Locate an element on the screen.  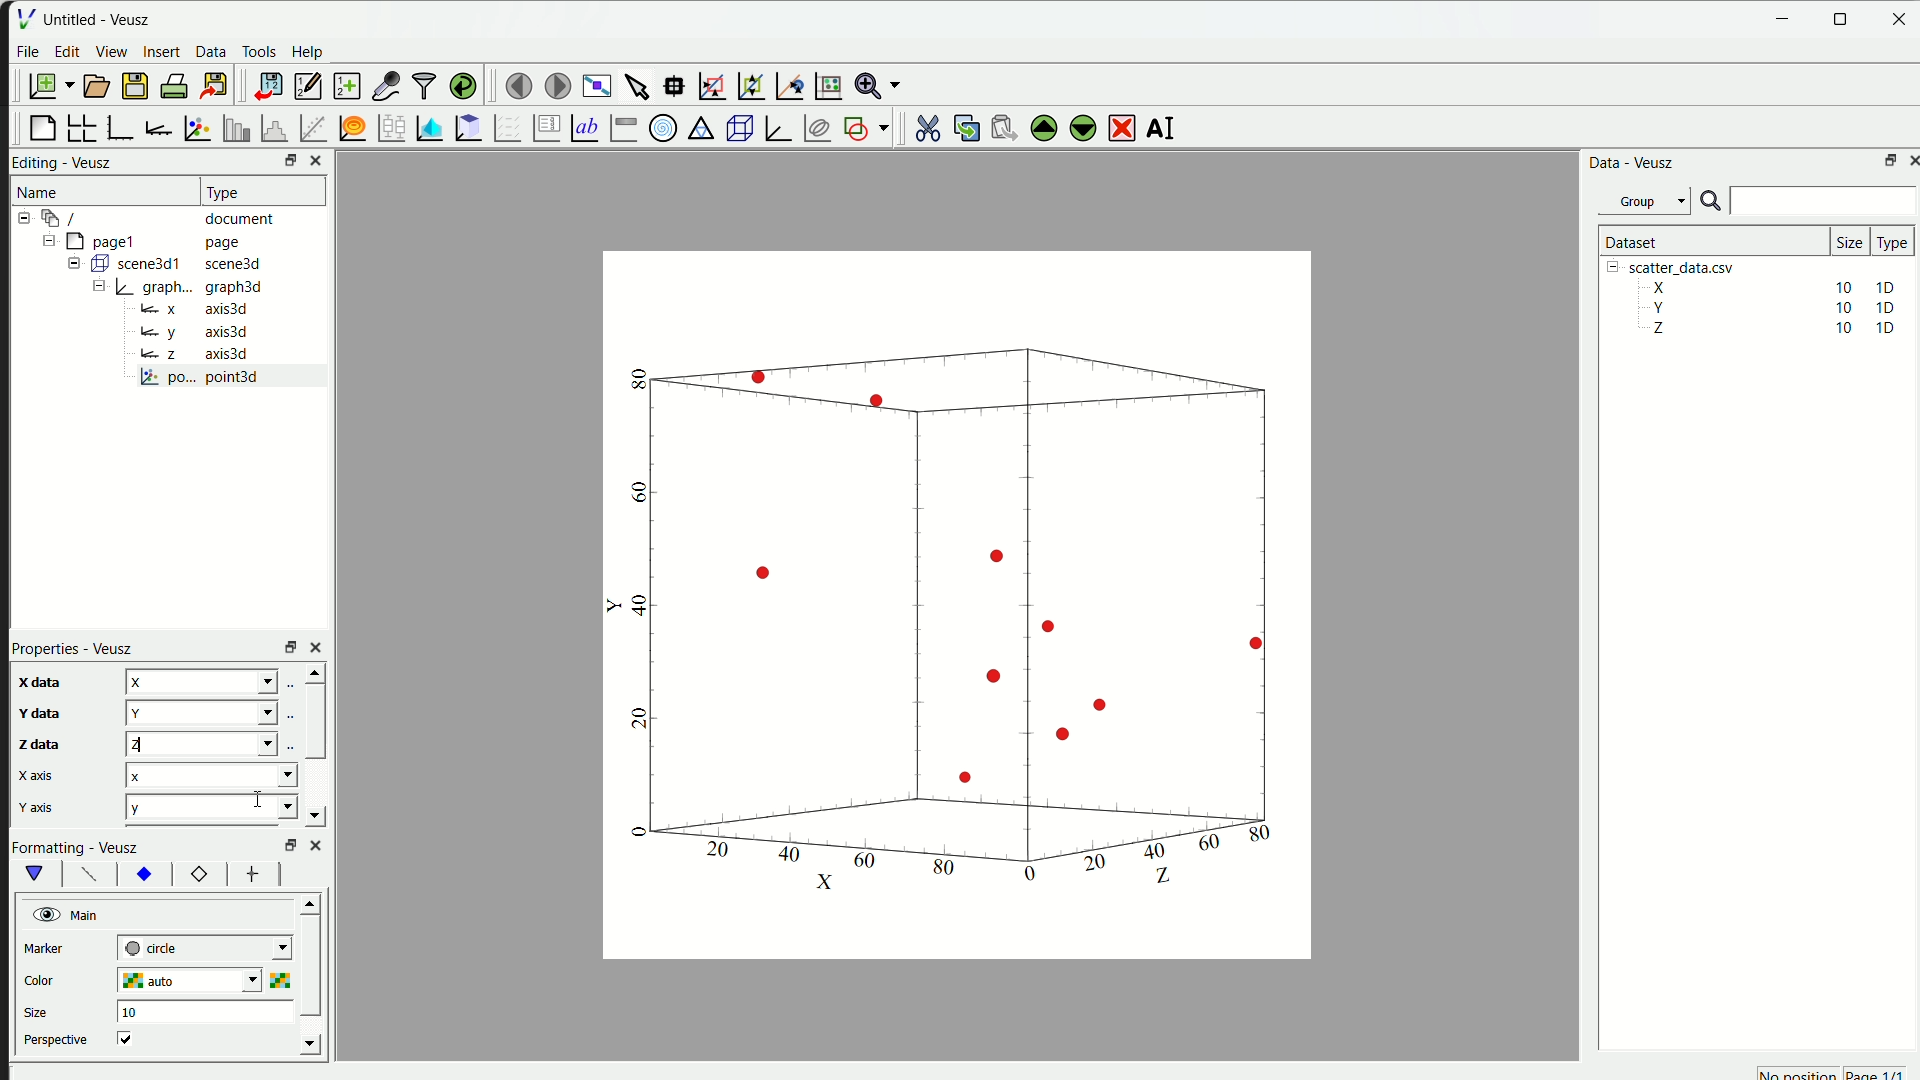
= ( scene3d1  scene3d is located at coordinates (169, 263).